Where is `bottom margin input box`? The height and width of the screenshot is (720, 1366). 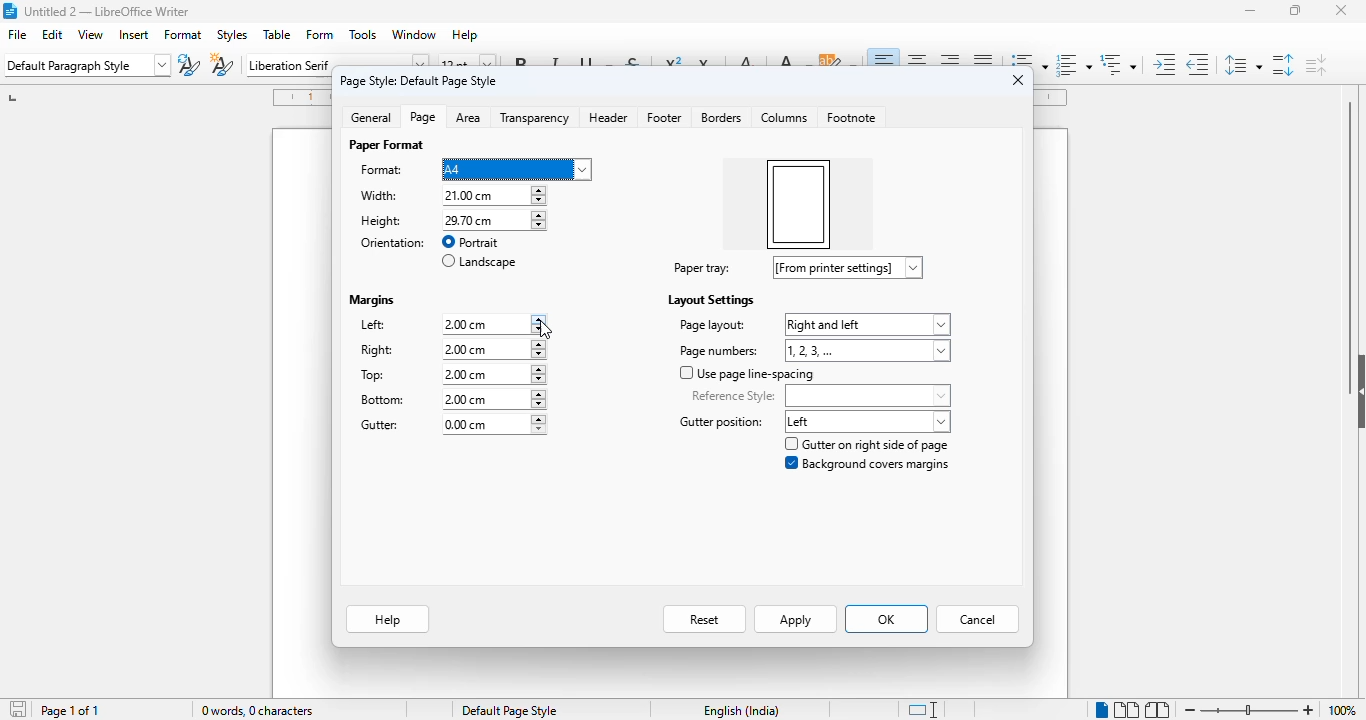 bottom margin input box is located at coordinates (482, 400).